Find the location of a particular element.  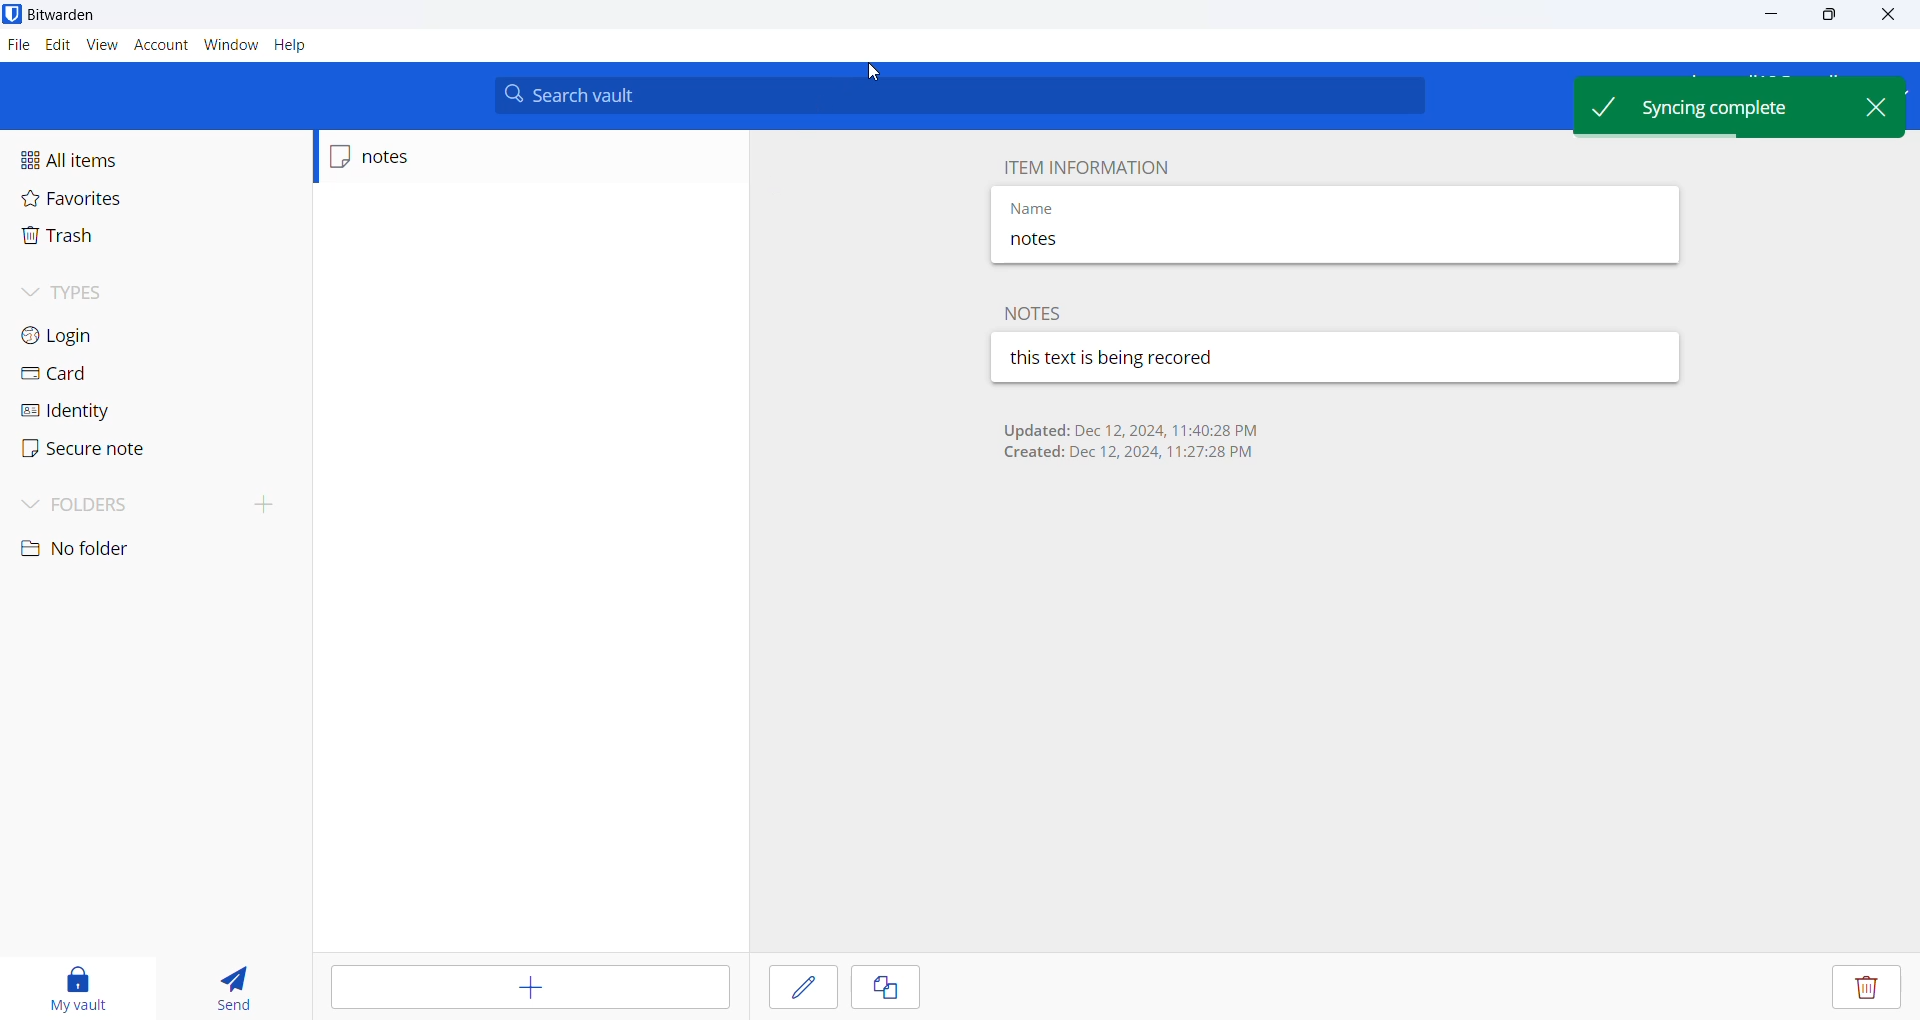

secure note is located at coordinates (97, 450).